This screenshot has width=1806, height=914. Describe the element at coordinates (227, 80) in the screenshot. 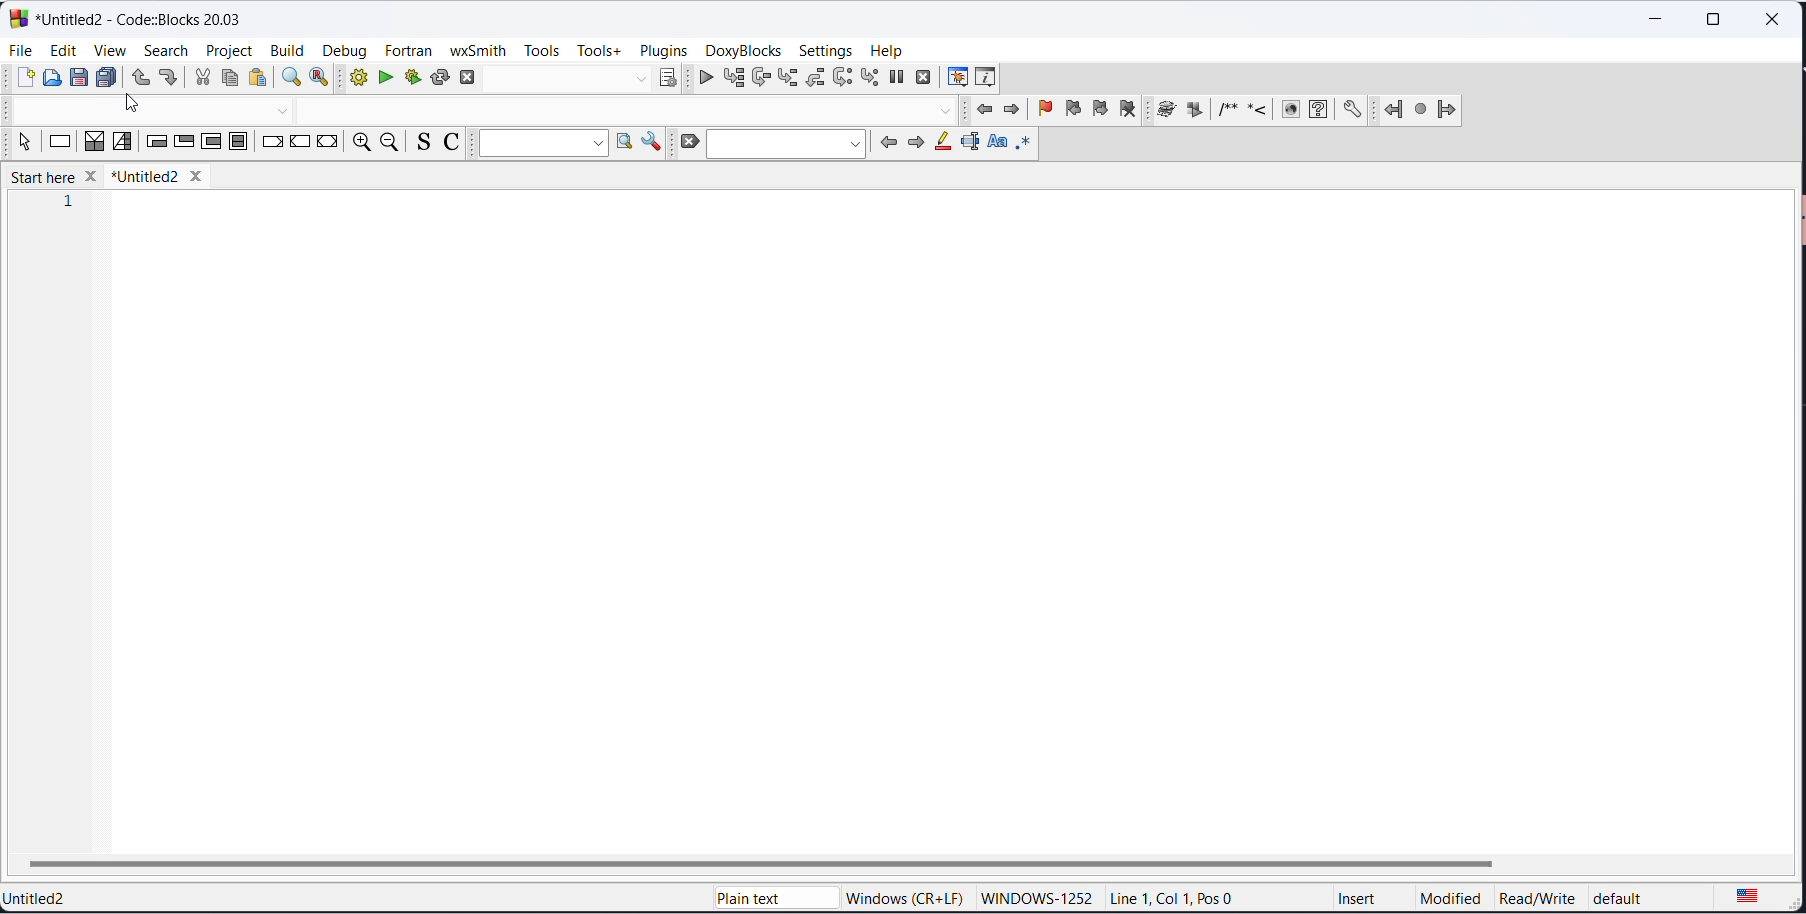

I see `copy` at that location.